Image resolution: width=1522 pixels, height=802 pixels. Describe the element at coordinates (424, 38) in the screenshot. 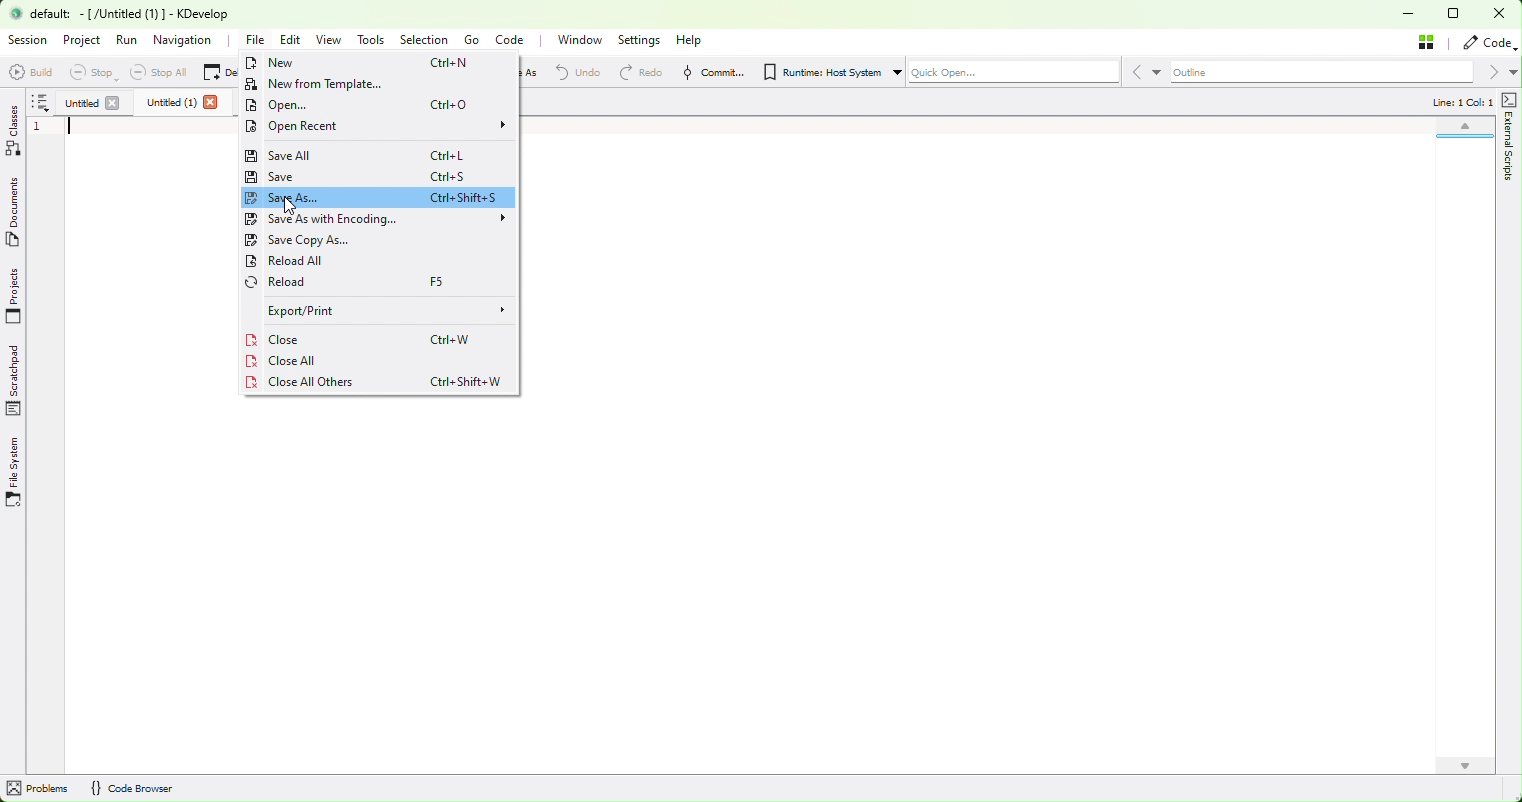

I see `Selection` at that location.